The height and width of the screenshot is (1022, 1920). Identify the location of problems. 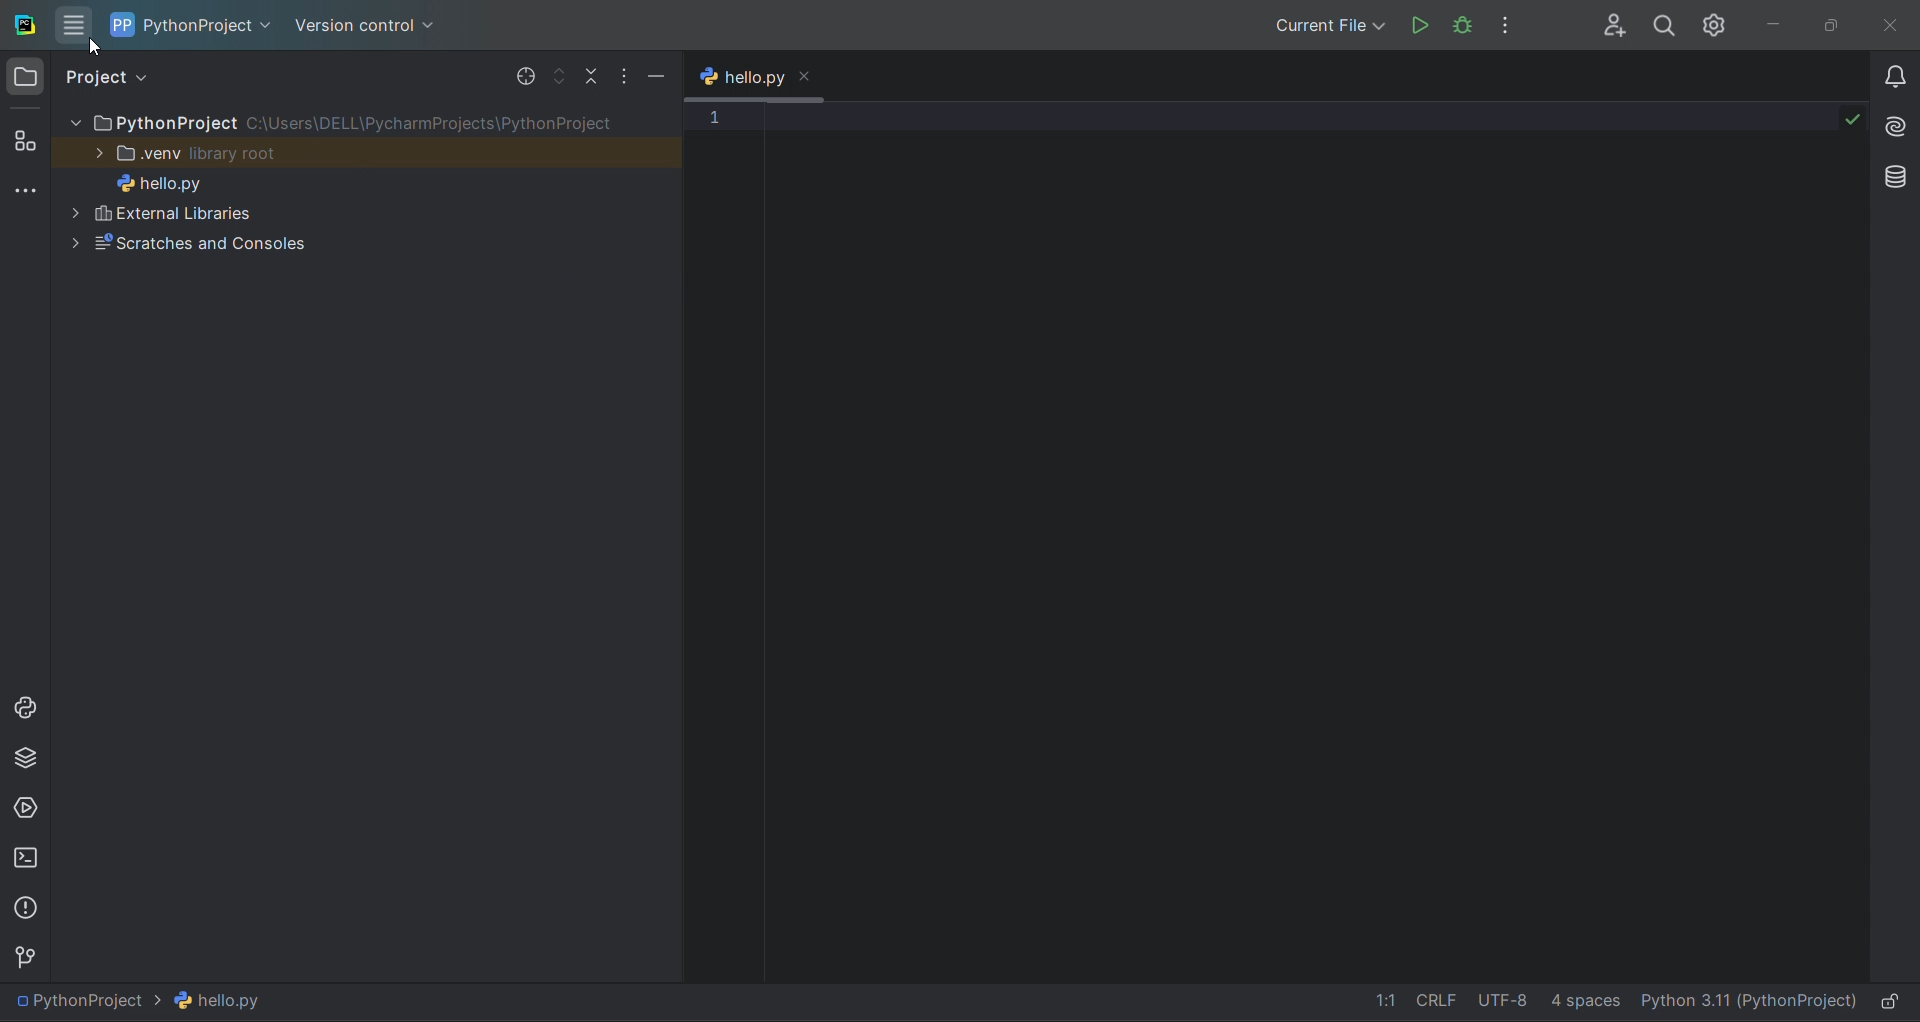
(22, 904).